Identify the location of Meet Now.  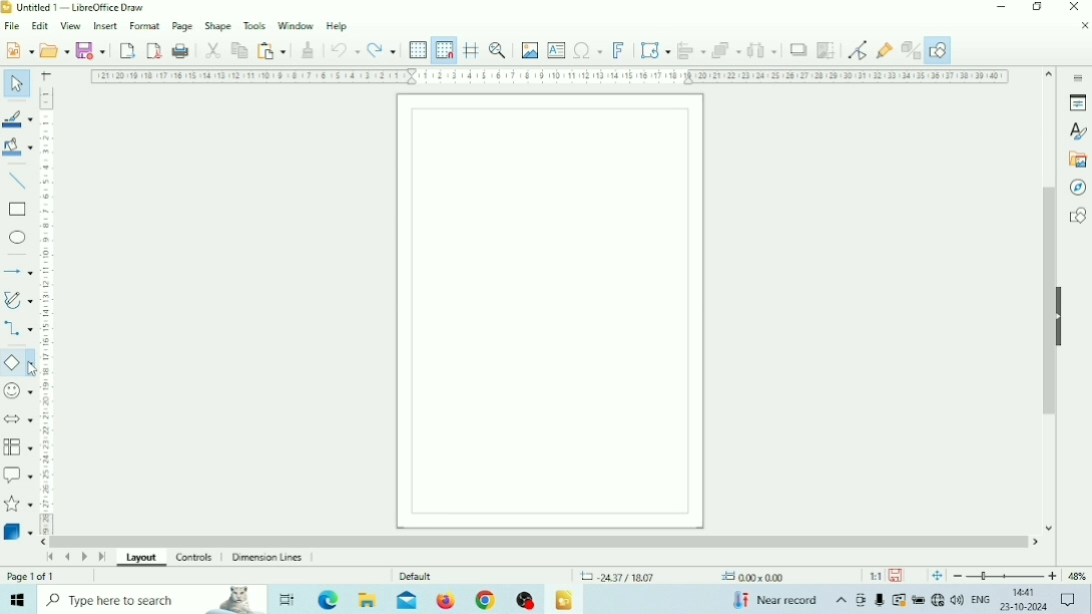
(862, 600).